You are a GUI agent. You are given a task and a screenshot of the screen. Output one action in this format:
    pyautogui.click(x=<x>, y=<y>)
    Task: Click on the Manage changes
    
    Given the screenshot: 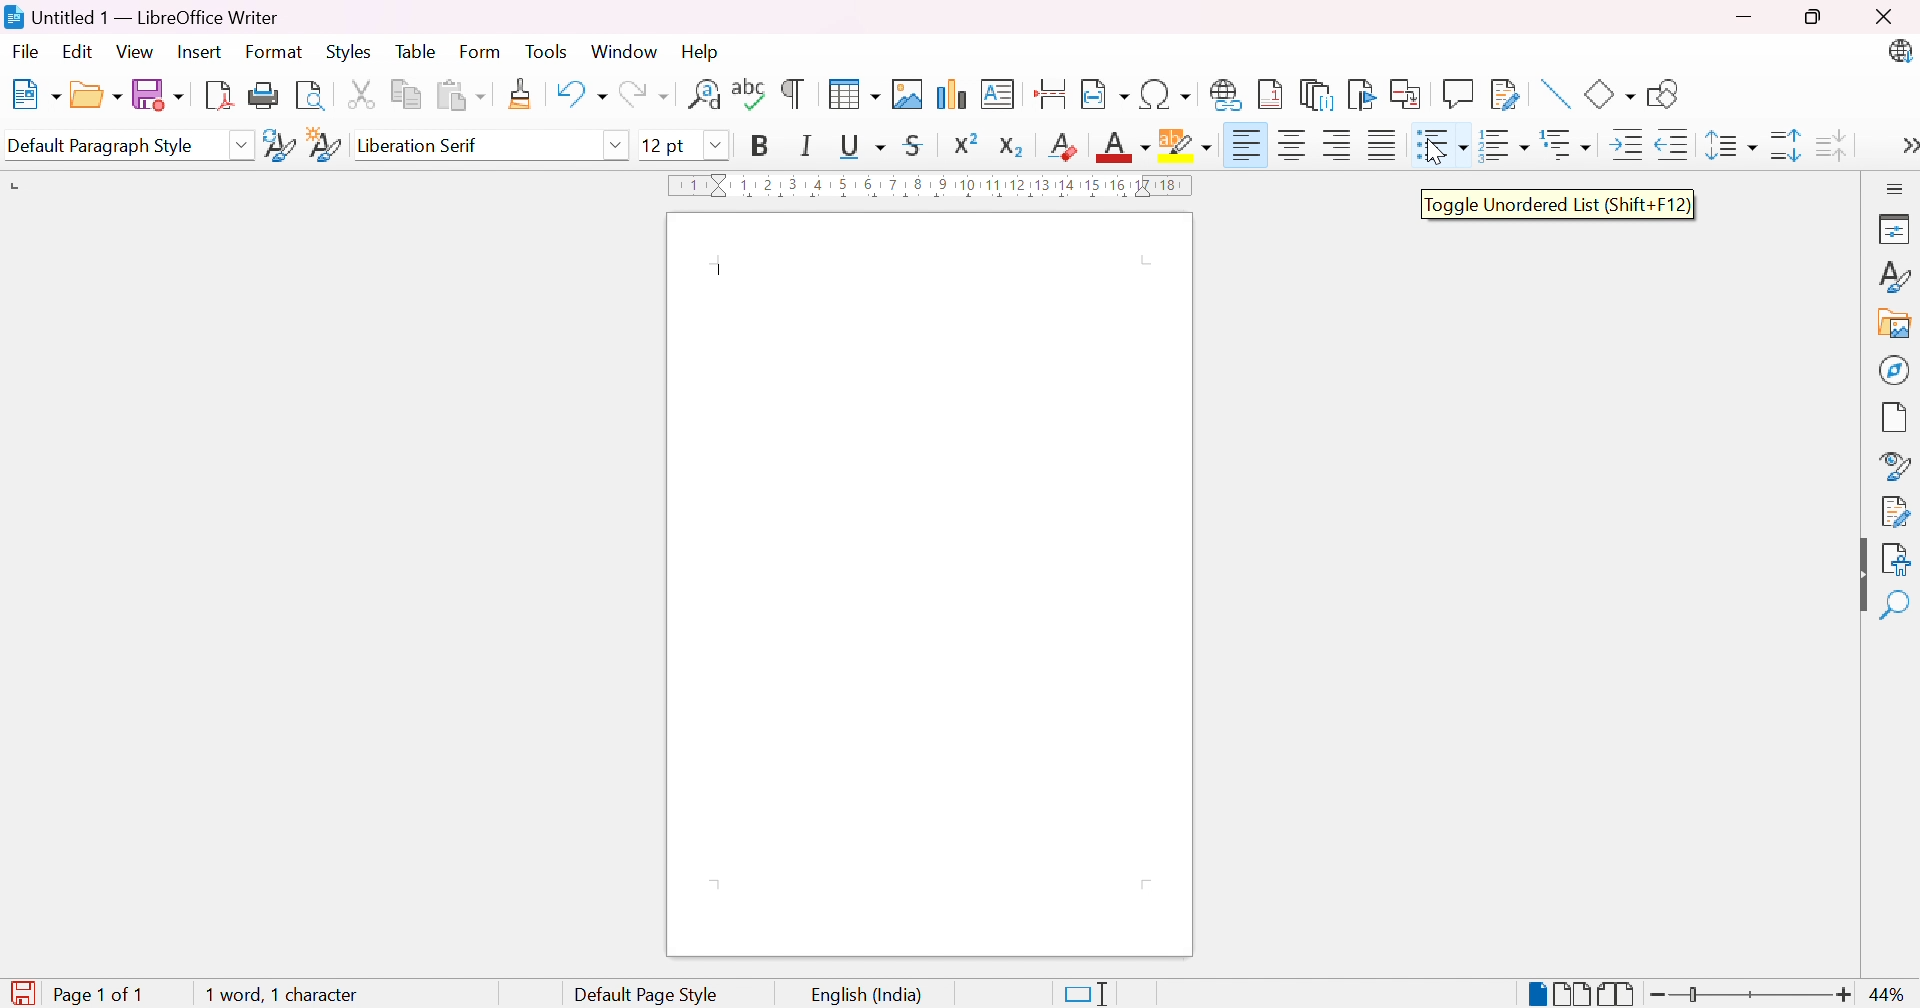 What is the action you would take?
    pyautogui.click(x=1900, y=513)
    